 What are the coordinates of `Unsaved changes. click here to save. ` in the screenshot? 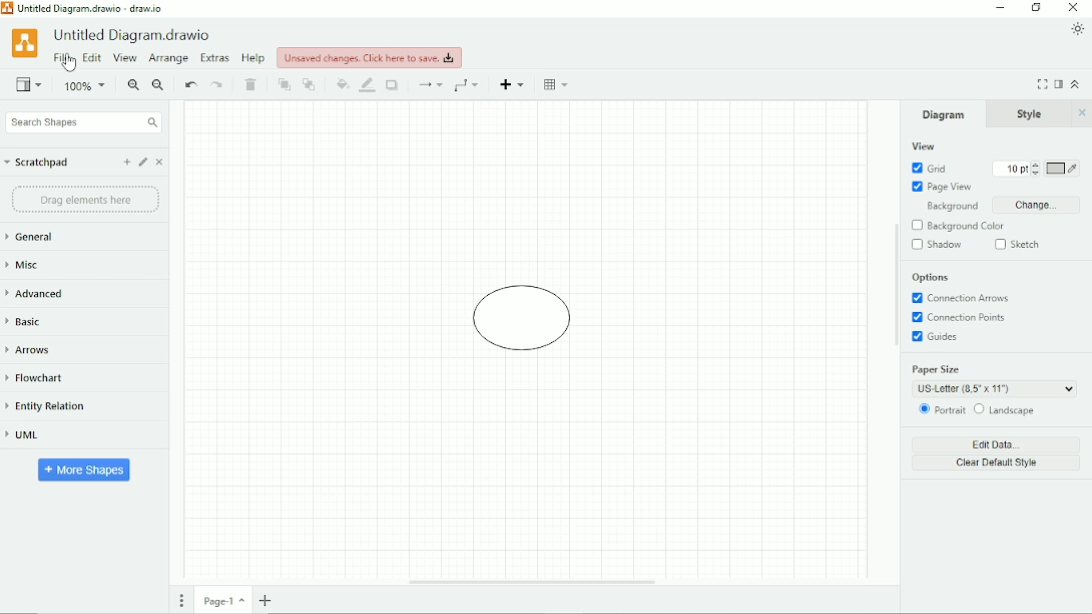 It's located at (369, 57).